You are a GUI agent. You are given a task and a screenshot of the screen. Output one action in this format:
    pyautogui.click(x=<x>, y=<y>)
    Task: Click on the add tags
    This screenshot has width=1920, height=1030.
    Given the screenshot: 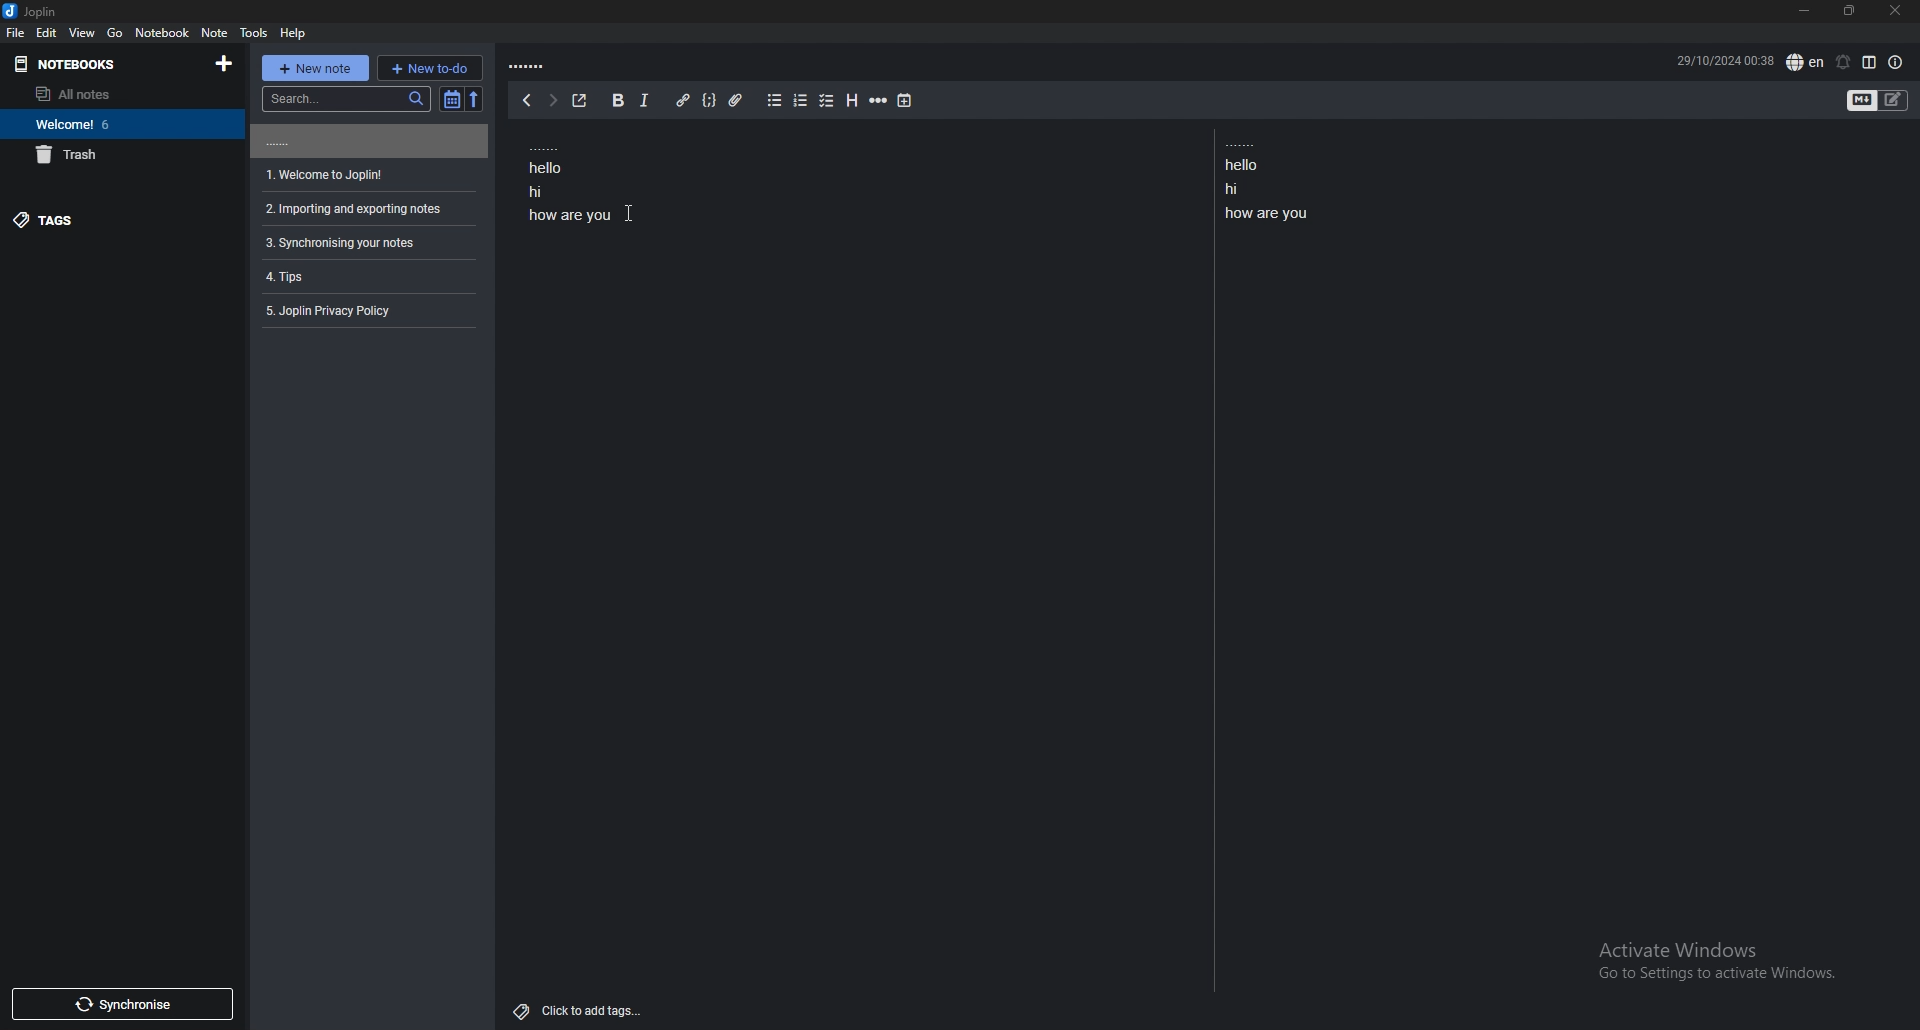 What is the action you would take?
    pyautogui.click(x=584, y=1011)
    